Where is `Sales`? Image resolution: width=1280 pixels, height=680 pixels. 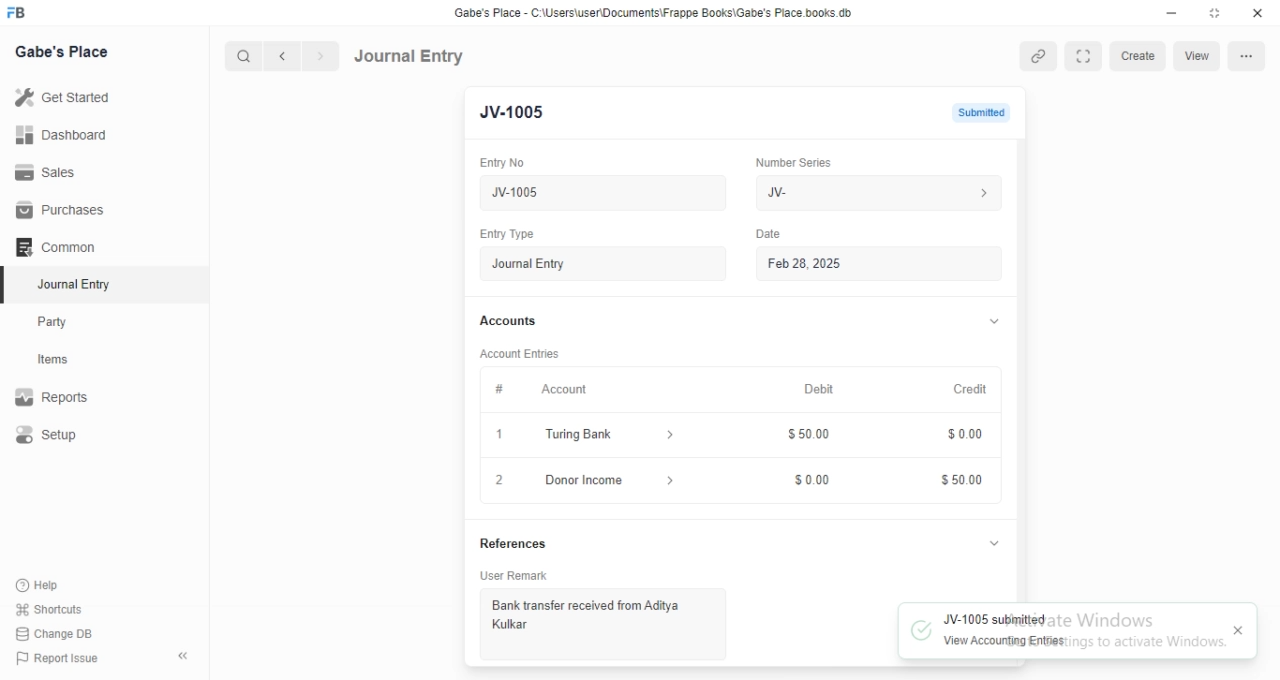 Sales is located at coordinates (64, 171).